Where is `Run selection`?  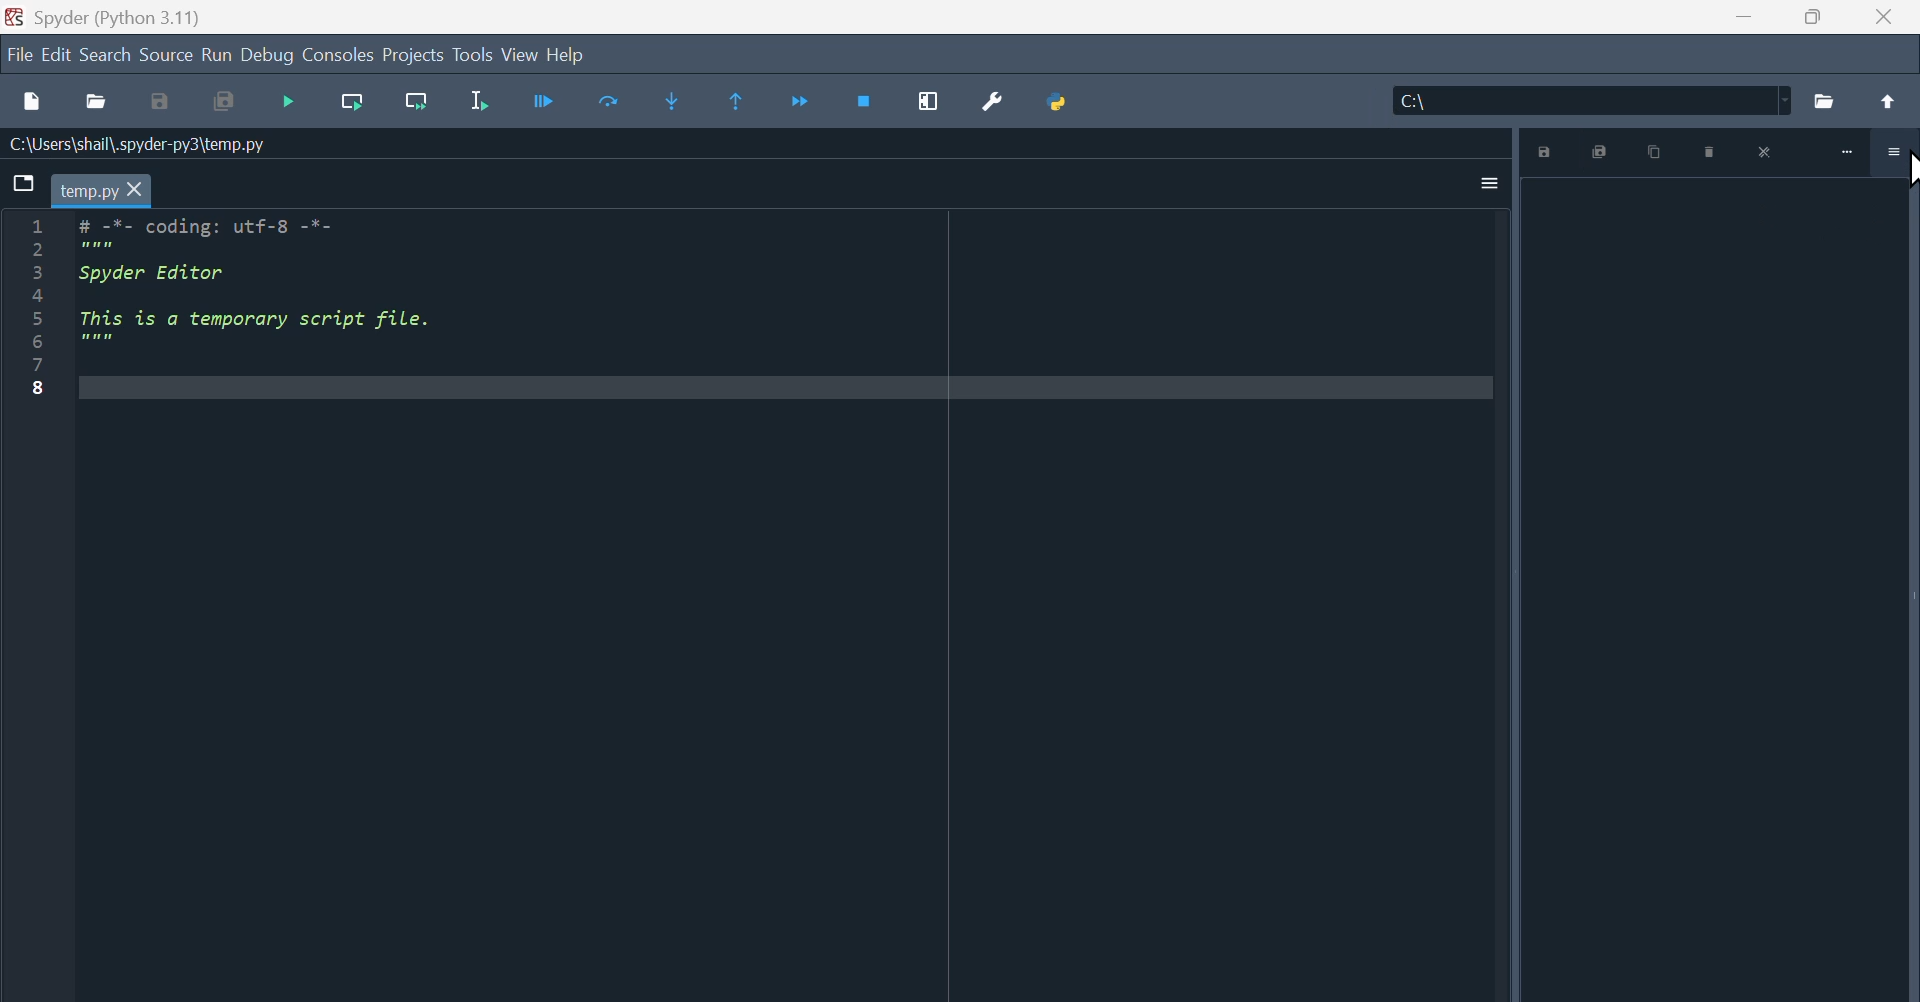
Run selection is located at coordinates (472, 100).